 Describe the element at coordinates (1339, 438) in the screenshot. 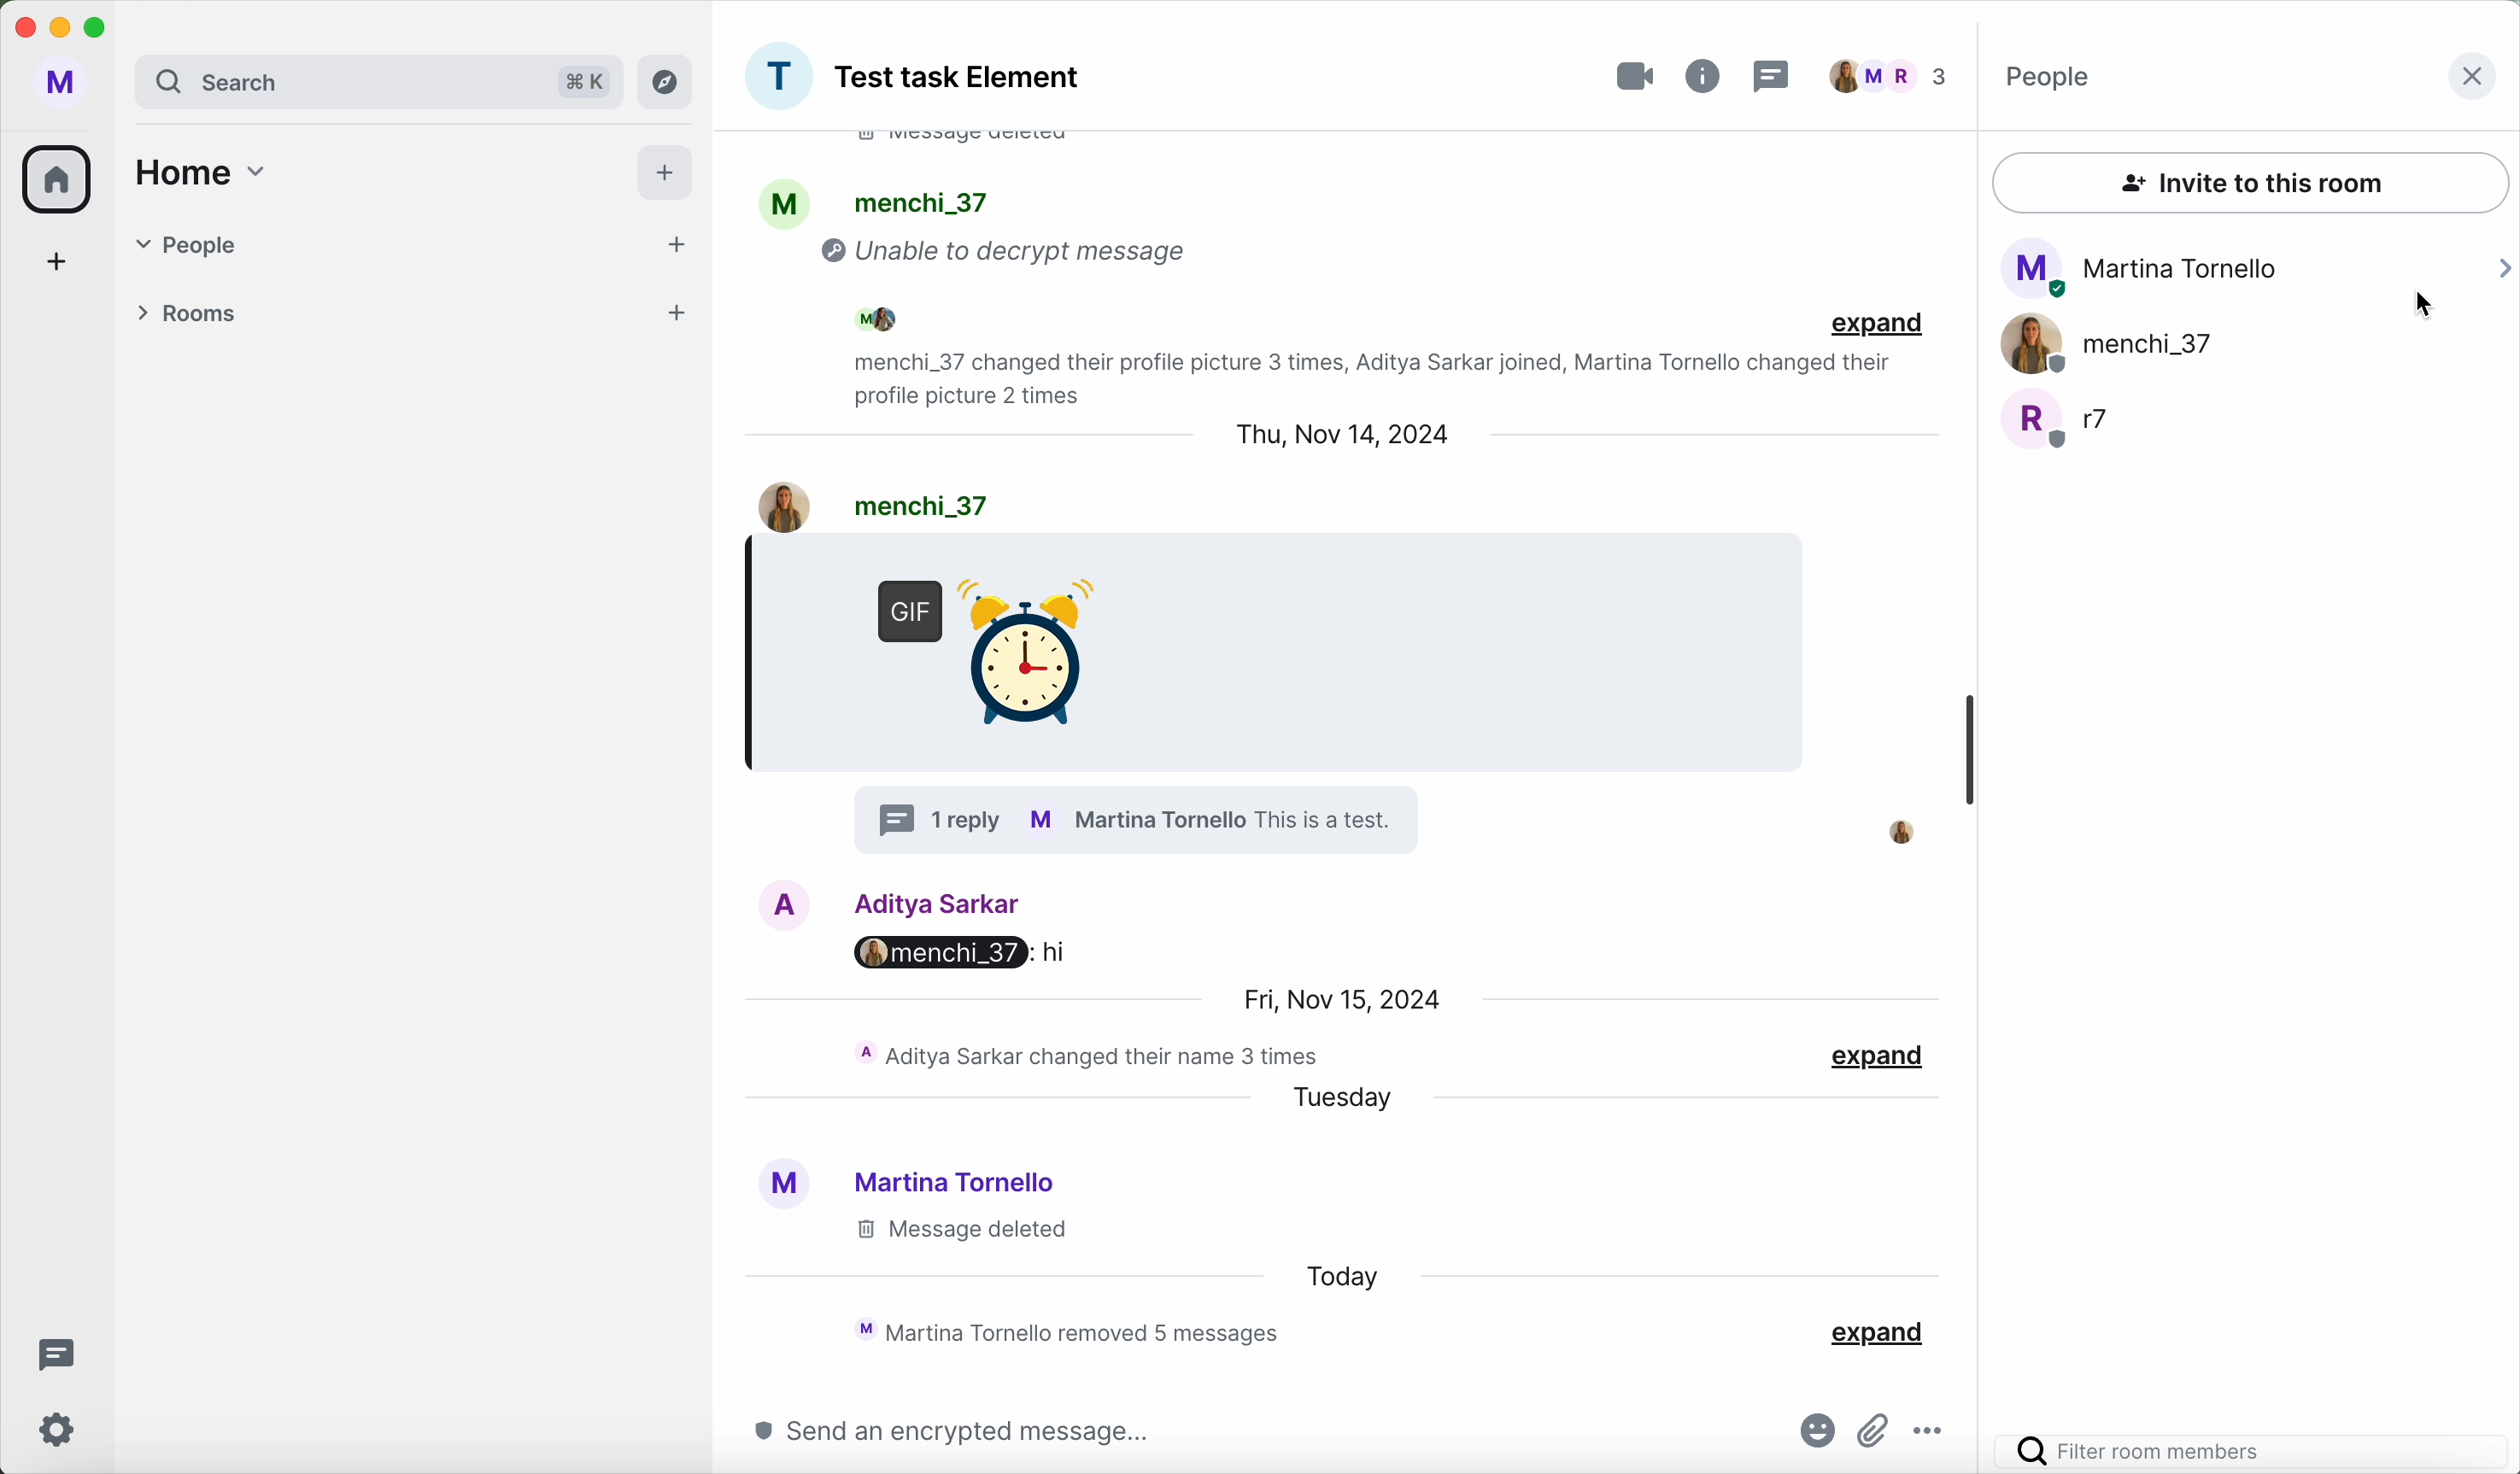

I see `date` at that location.